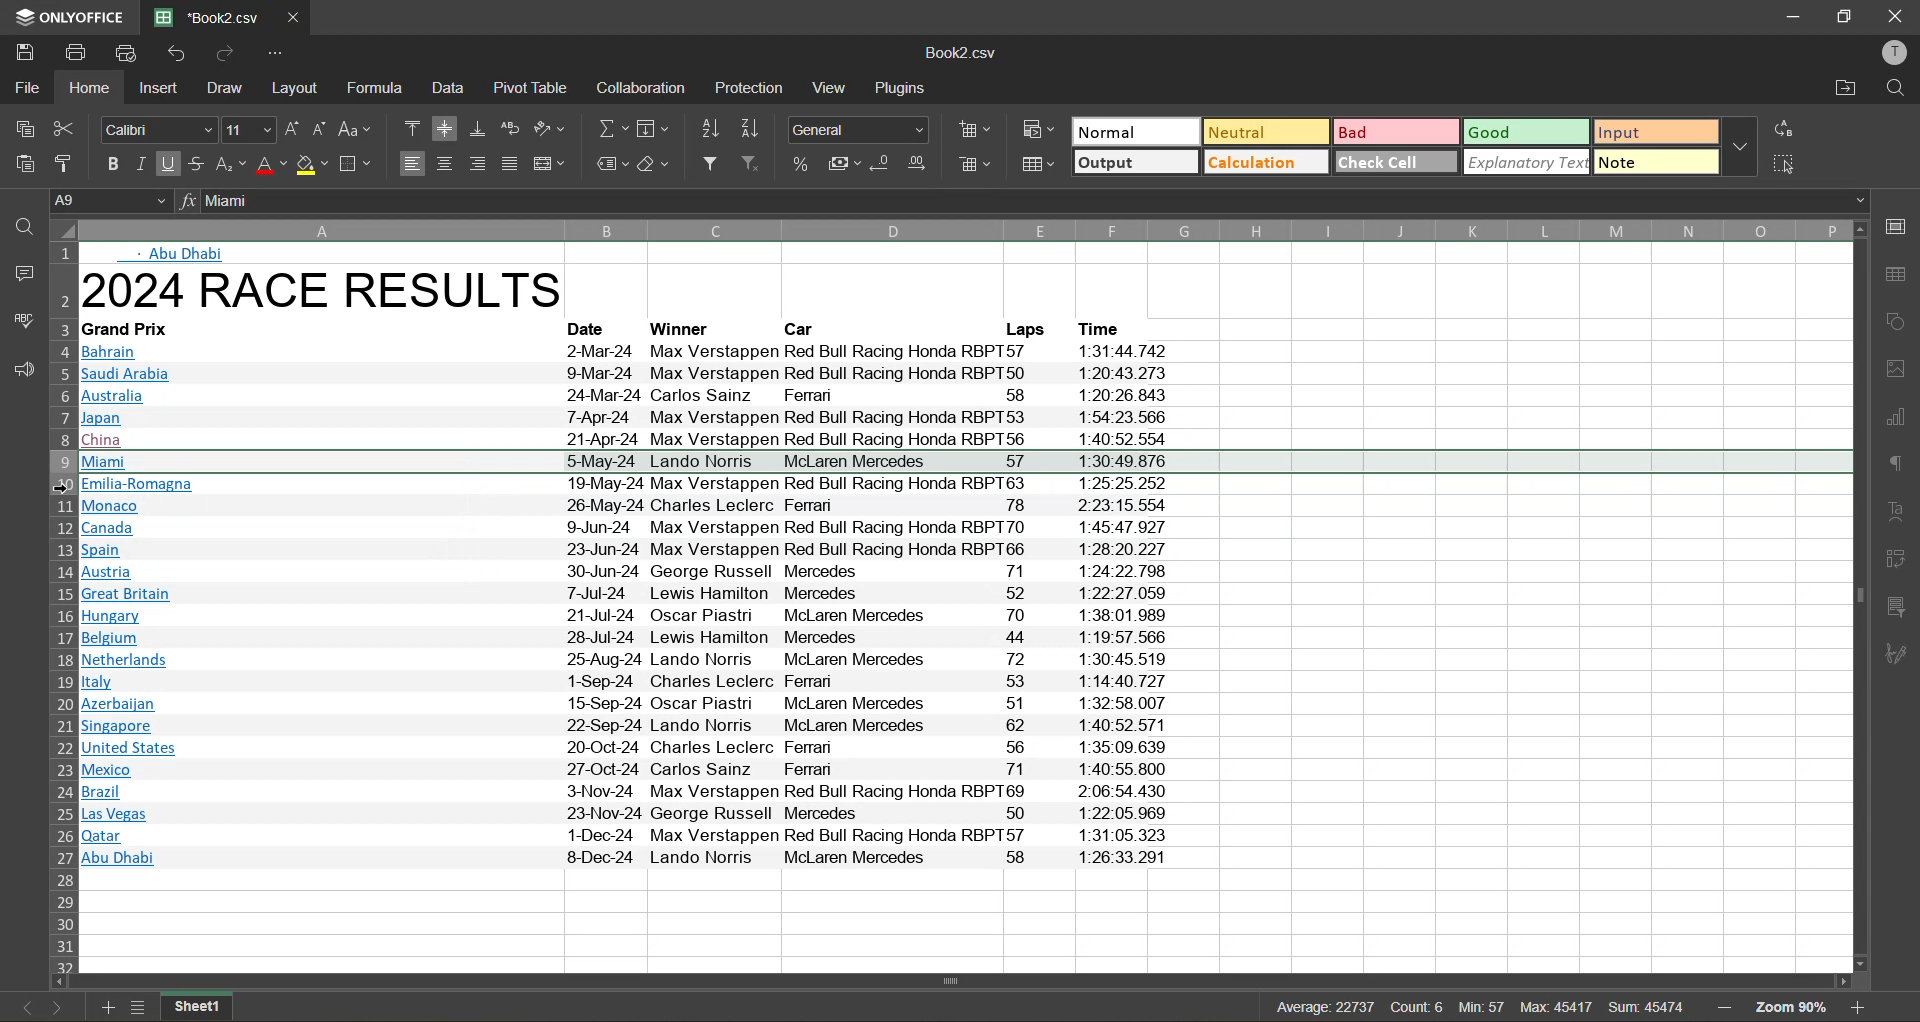  What do you see at coordinates (655, 165) in the screenshot?
I see `clear` at bounding box center [655, 165].